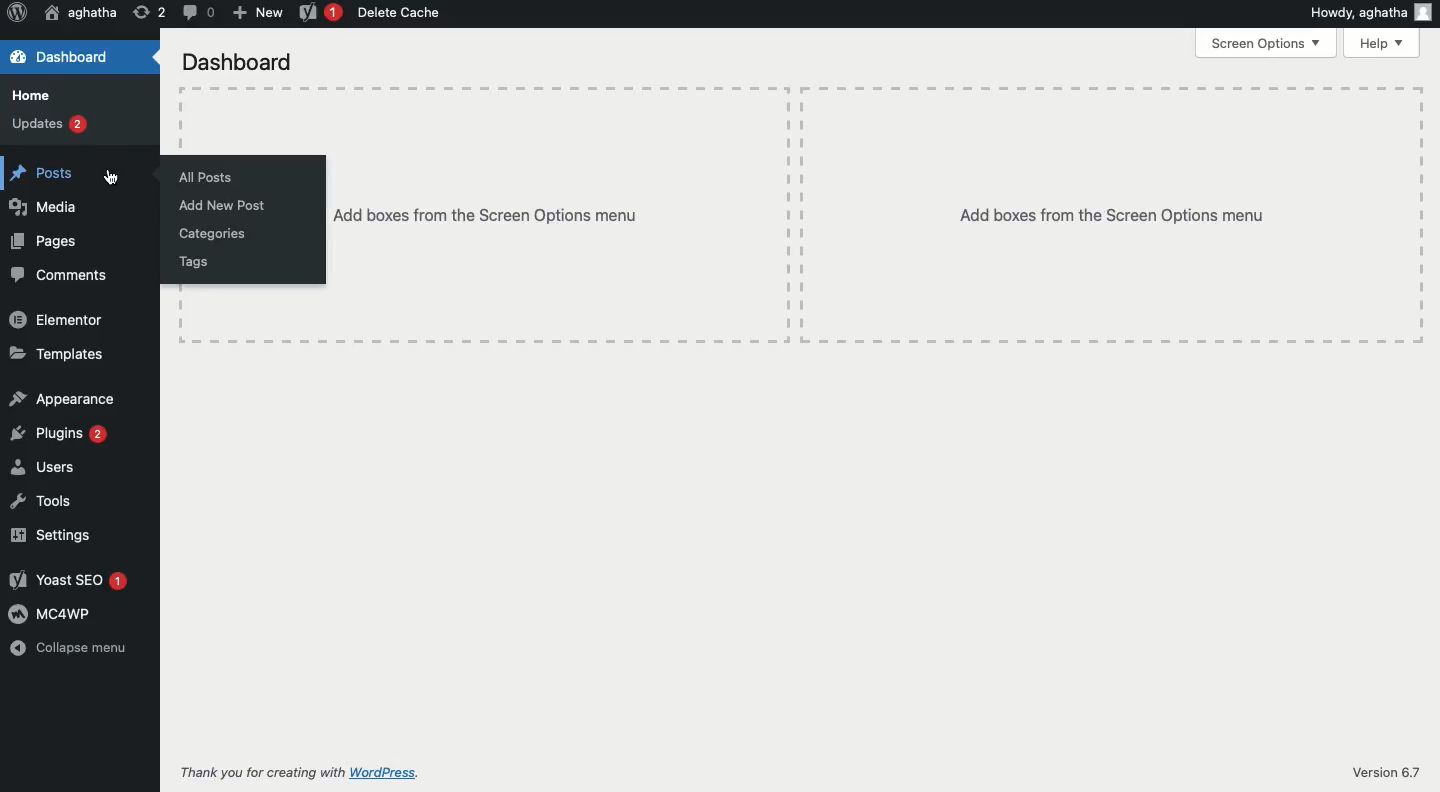 This screenshot has width=1440, height=792. I want to click on Appearance, so click(66, 399).